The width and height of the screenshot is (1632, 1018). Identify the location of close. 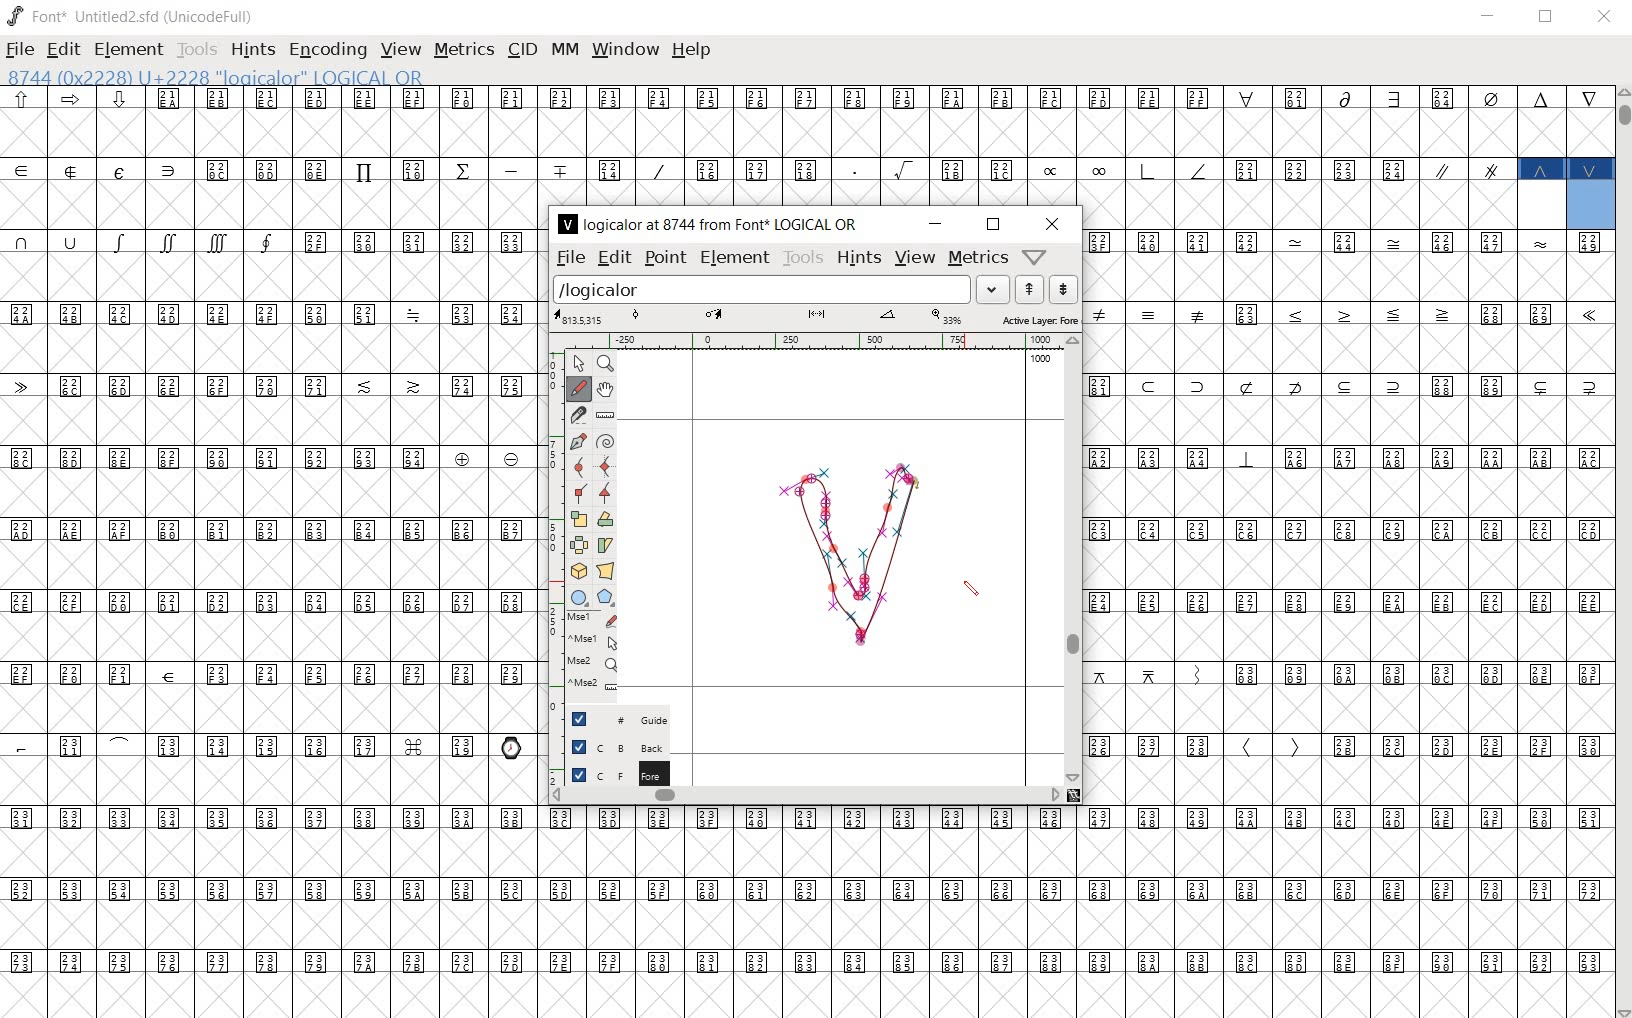
(1051, 226).